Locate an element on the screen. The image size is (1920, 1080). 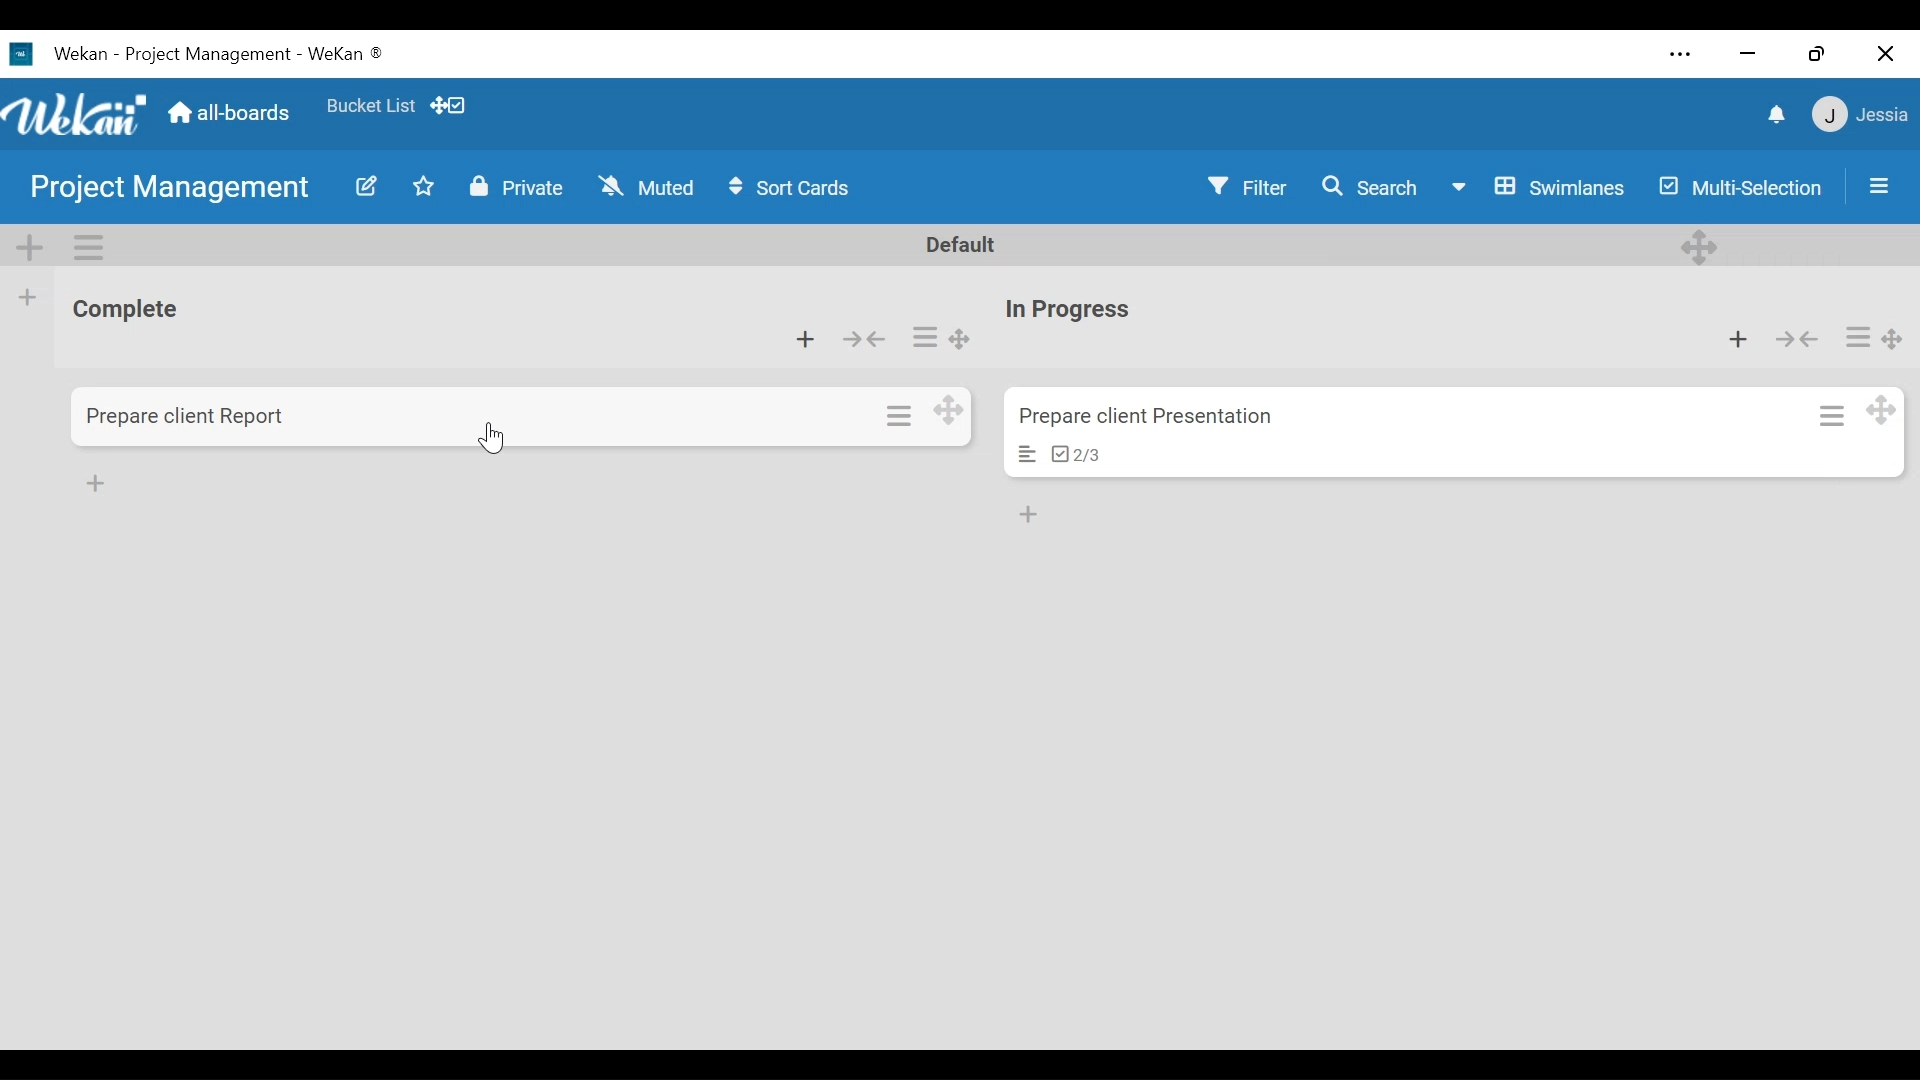
minimize is located at coordinates (1750, 55).